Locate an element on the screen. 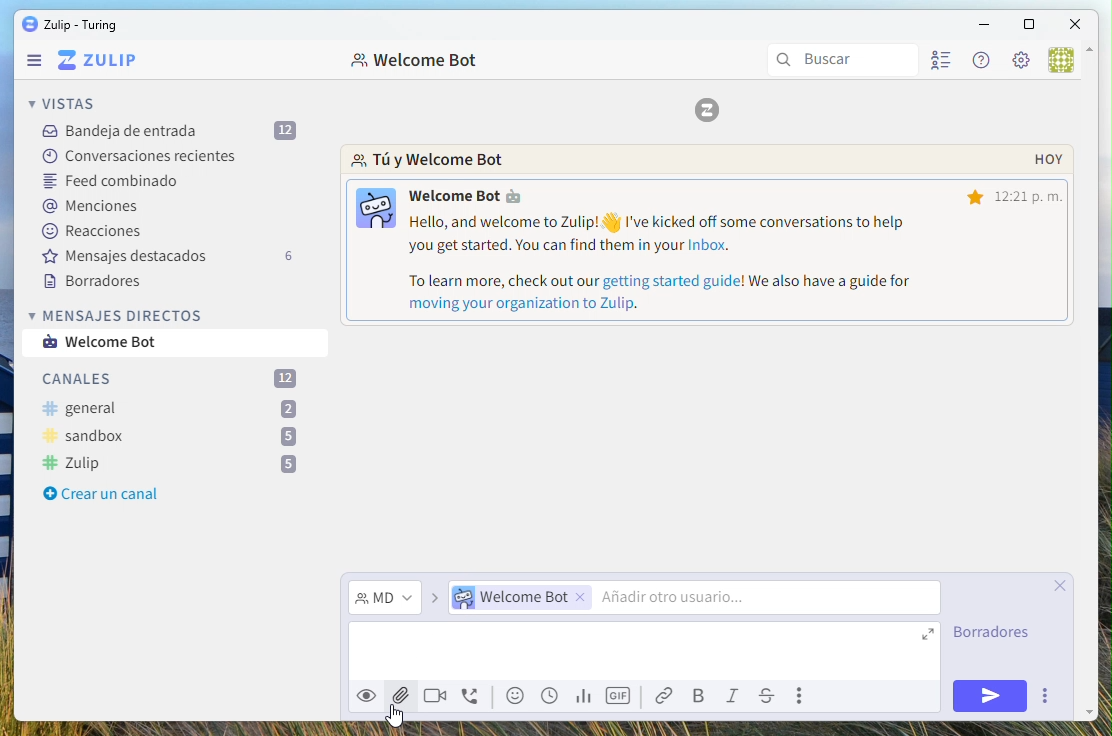 The height and width of the screenshot is (736, 1112). Inbox is located at coordinates (168, 131).